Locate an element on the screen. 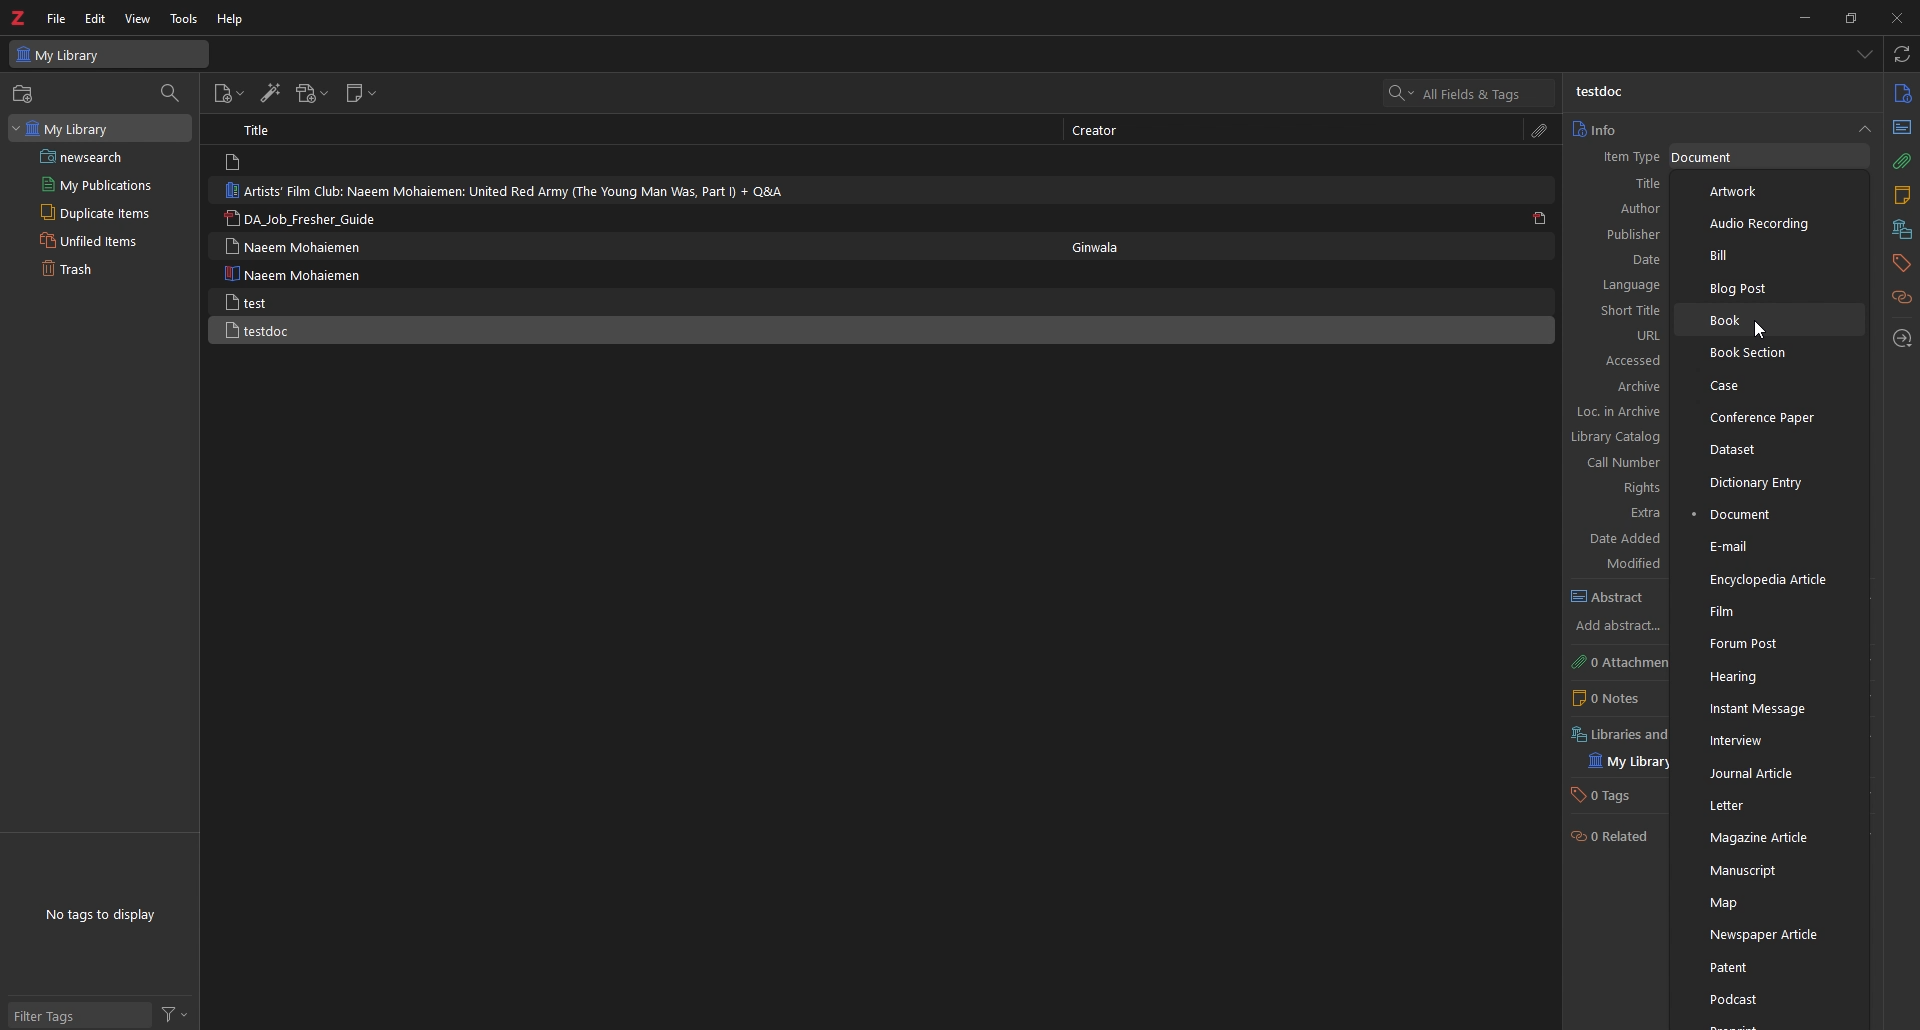  Naeem Mohaiemen is located at coordinates (301, 246).